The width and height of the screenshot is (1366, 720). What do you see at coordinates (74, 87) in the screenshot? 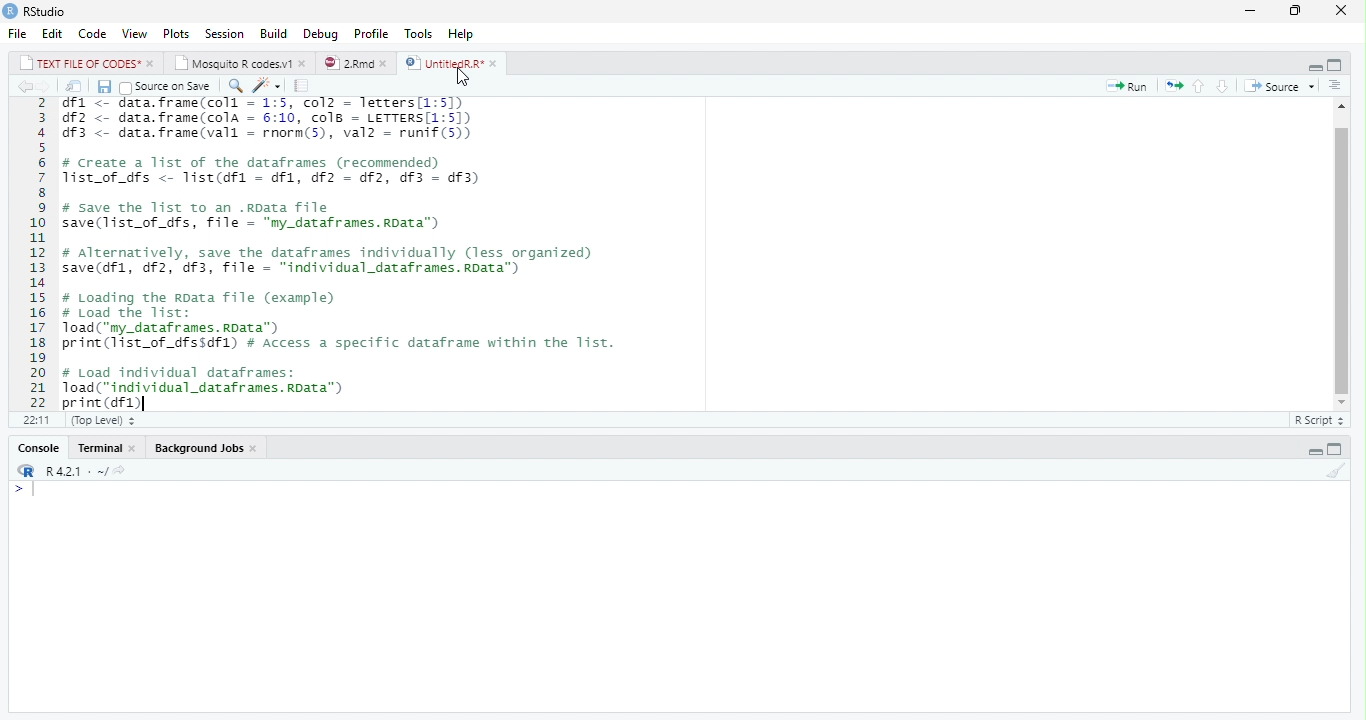
I see `Open in new window` at bounding box center [74, 87].